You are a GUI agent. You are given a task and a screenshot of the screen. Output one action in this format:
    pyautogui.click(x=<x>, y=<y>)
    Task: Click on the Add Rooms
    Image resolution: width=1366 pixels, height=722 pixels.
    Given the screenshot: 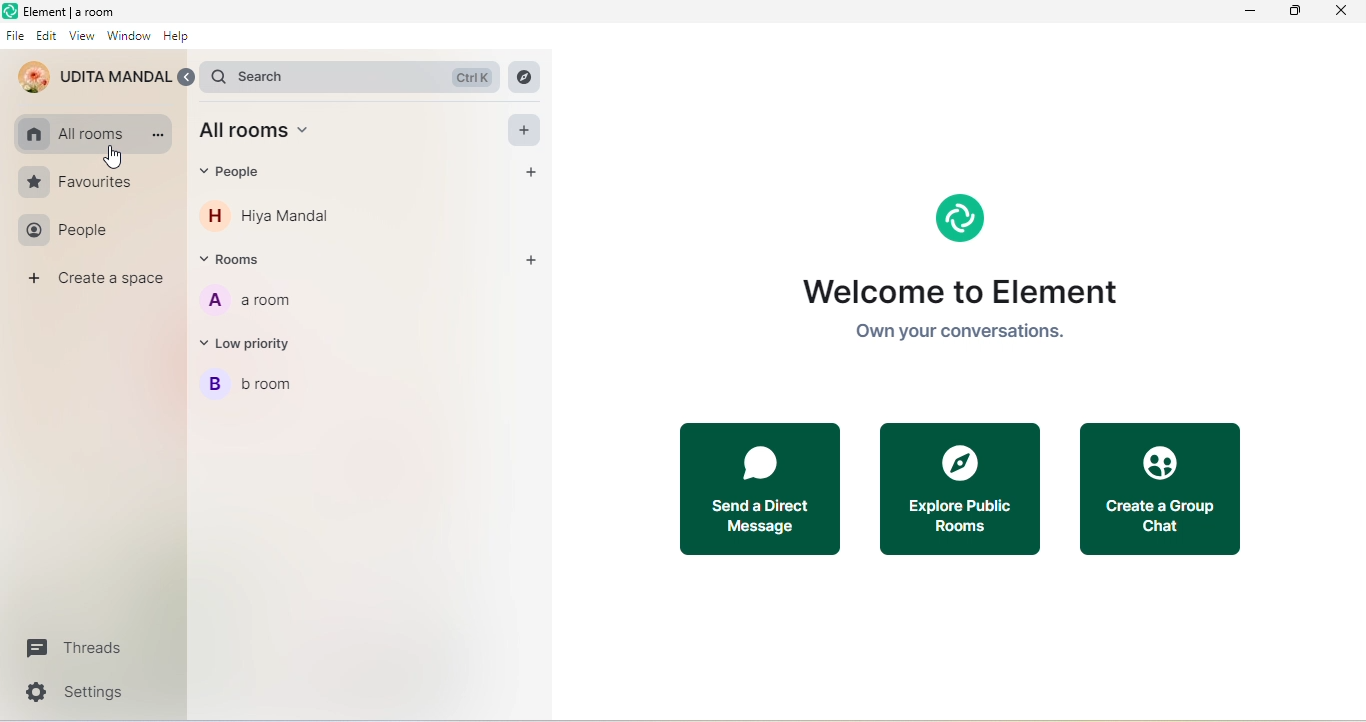 What is the action you would take?
    pyautogui.click(x=534, y=258)
    